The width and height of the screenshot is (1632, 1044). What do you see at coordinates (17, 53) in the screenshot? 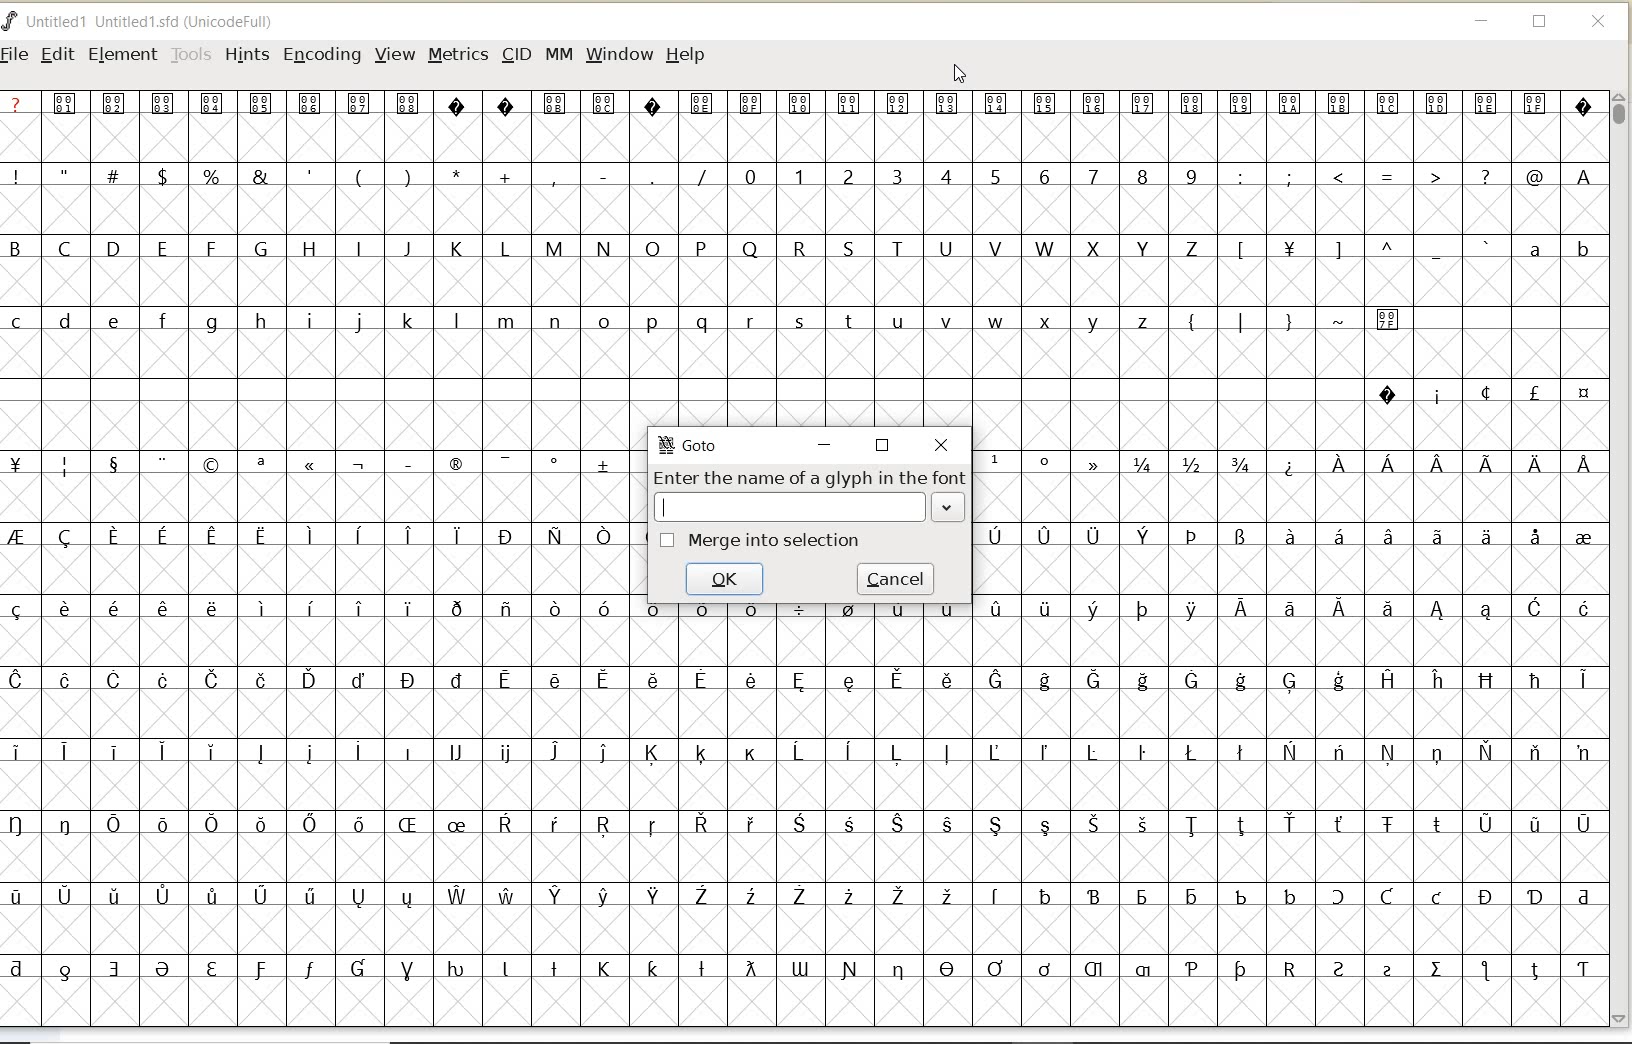
I see `FILE` at bounding box center [17, 53].